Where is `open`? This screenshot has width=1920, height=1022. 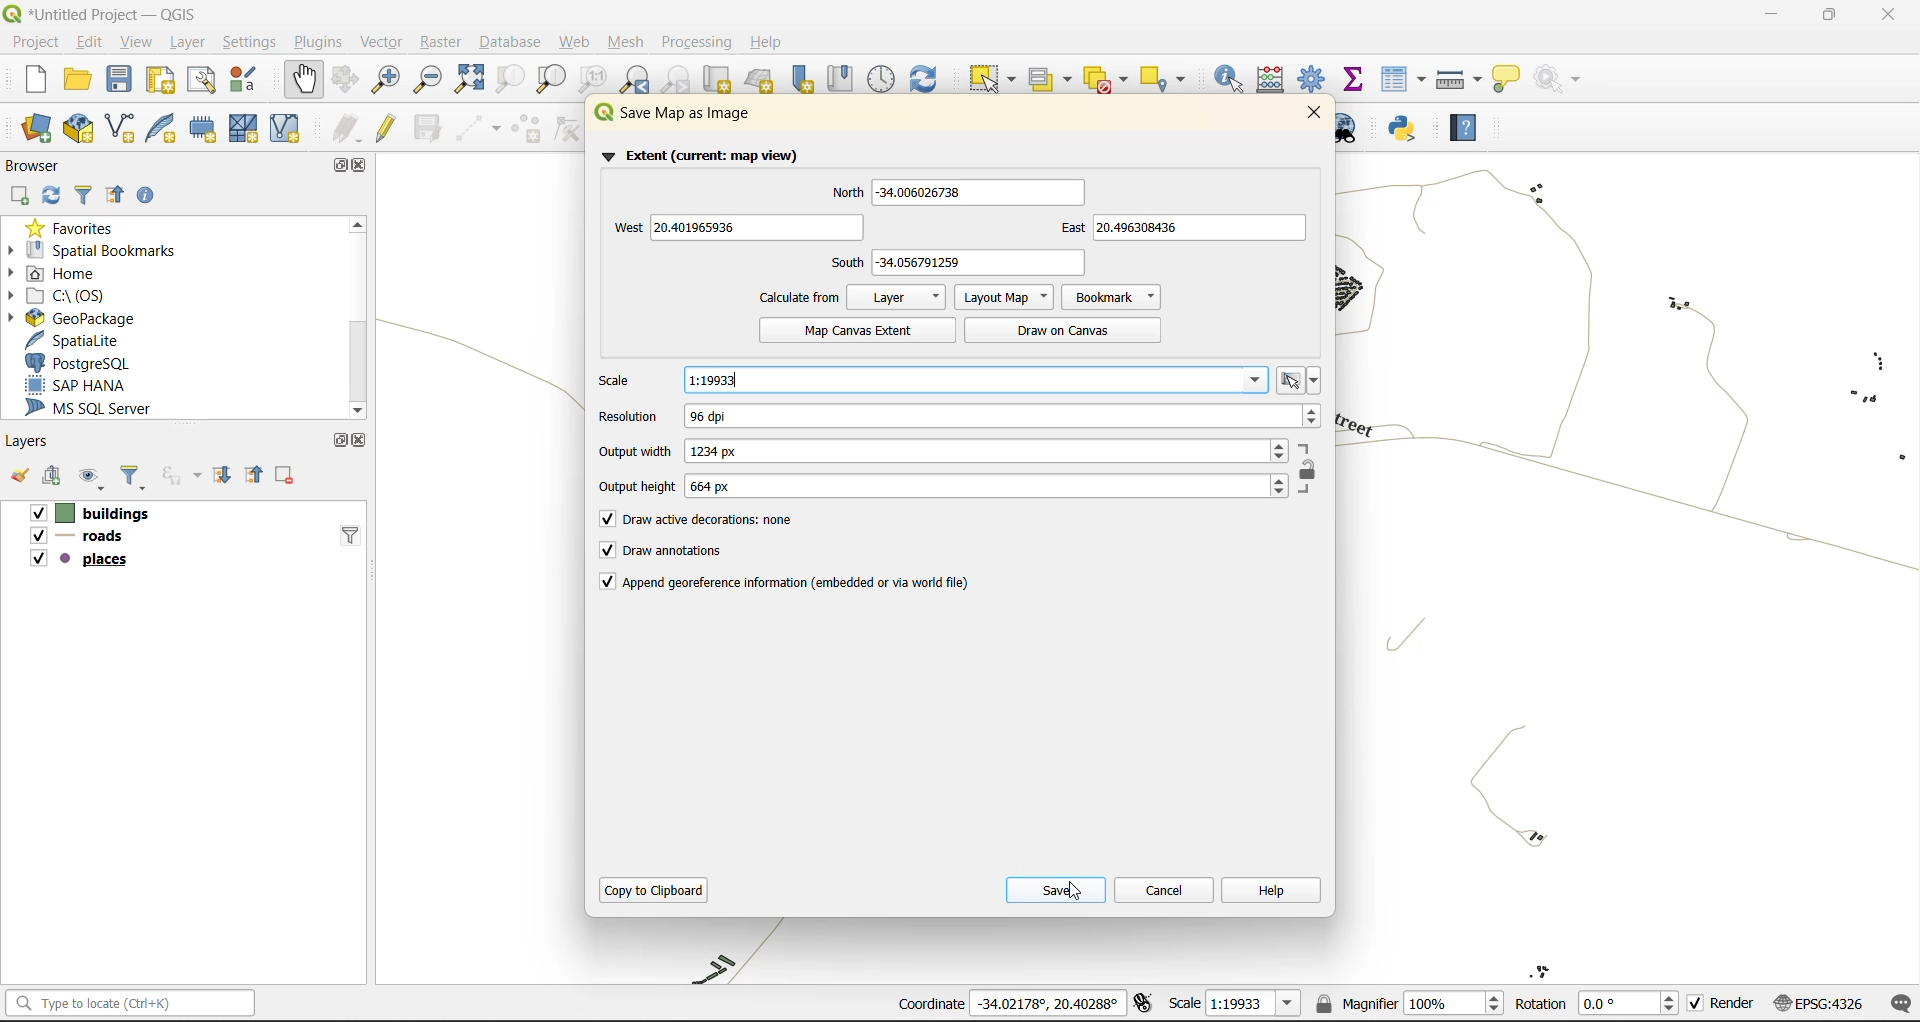
open is located at coordinates (14, 477).